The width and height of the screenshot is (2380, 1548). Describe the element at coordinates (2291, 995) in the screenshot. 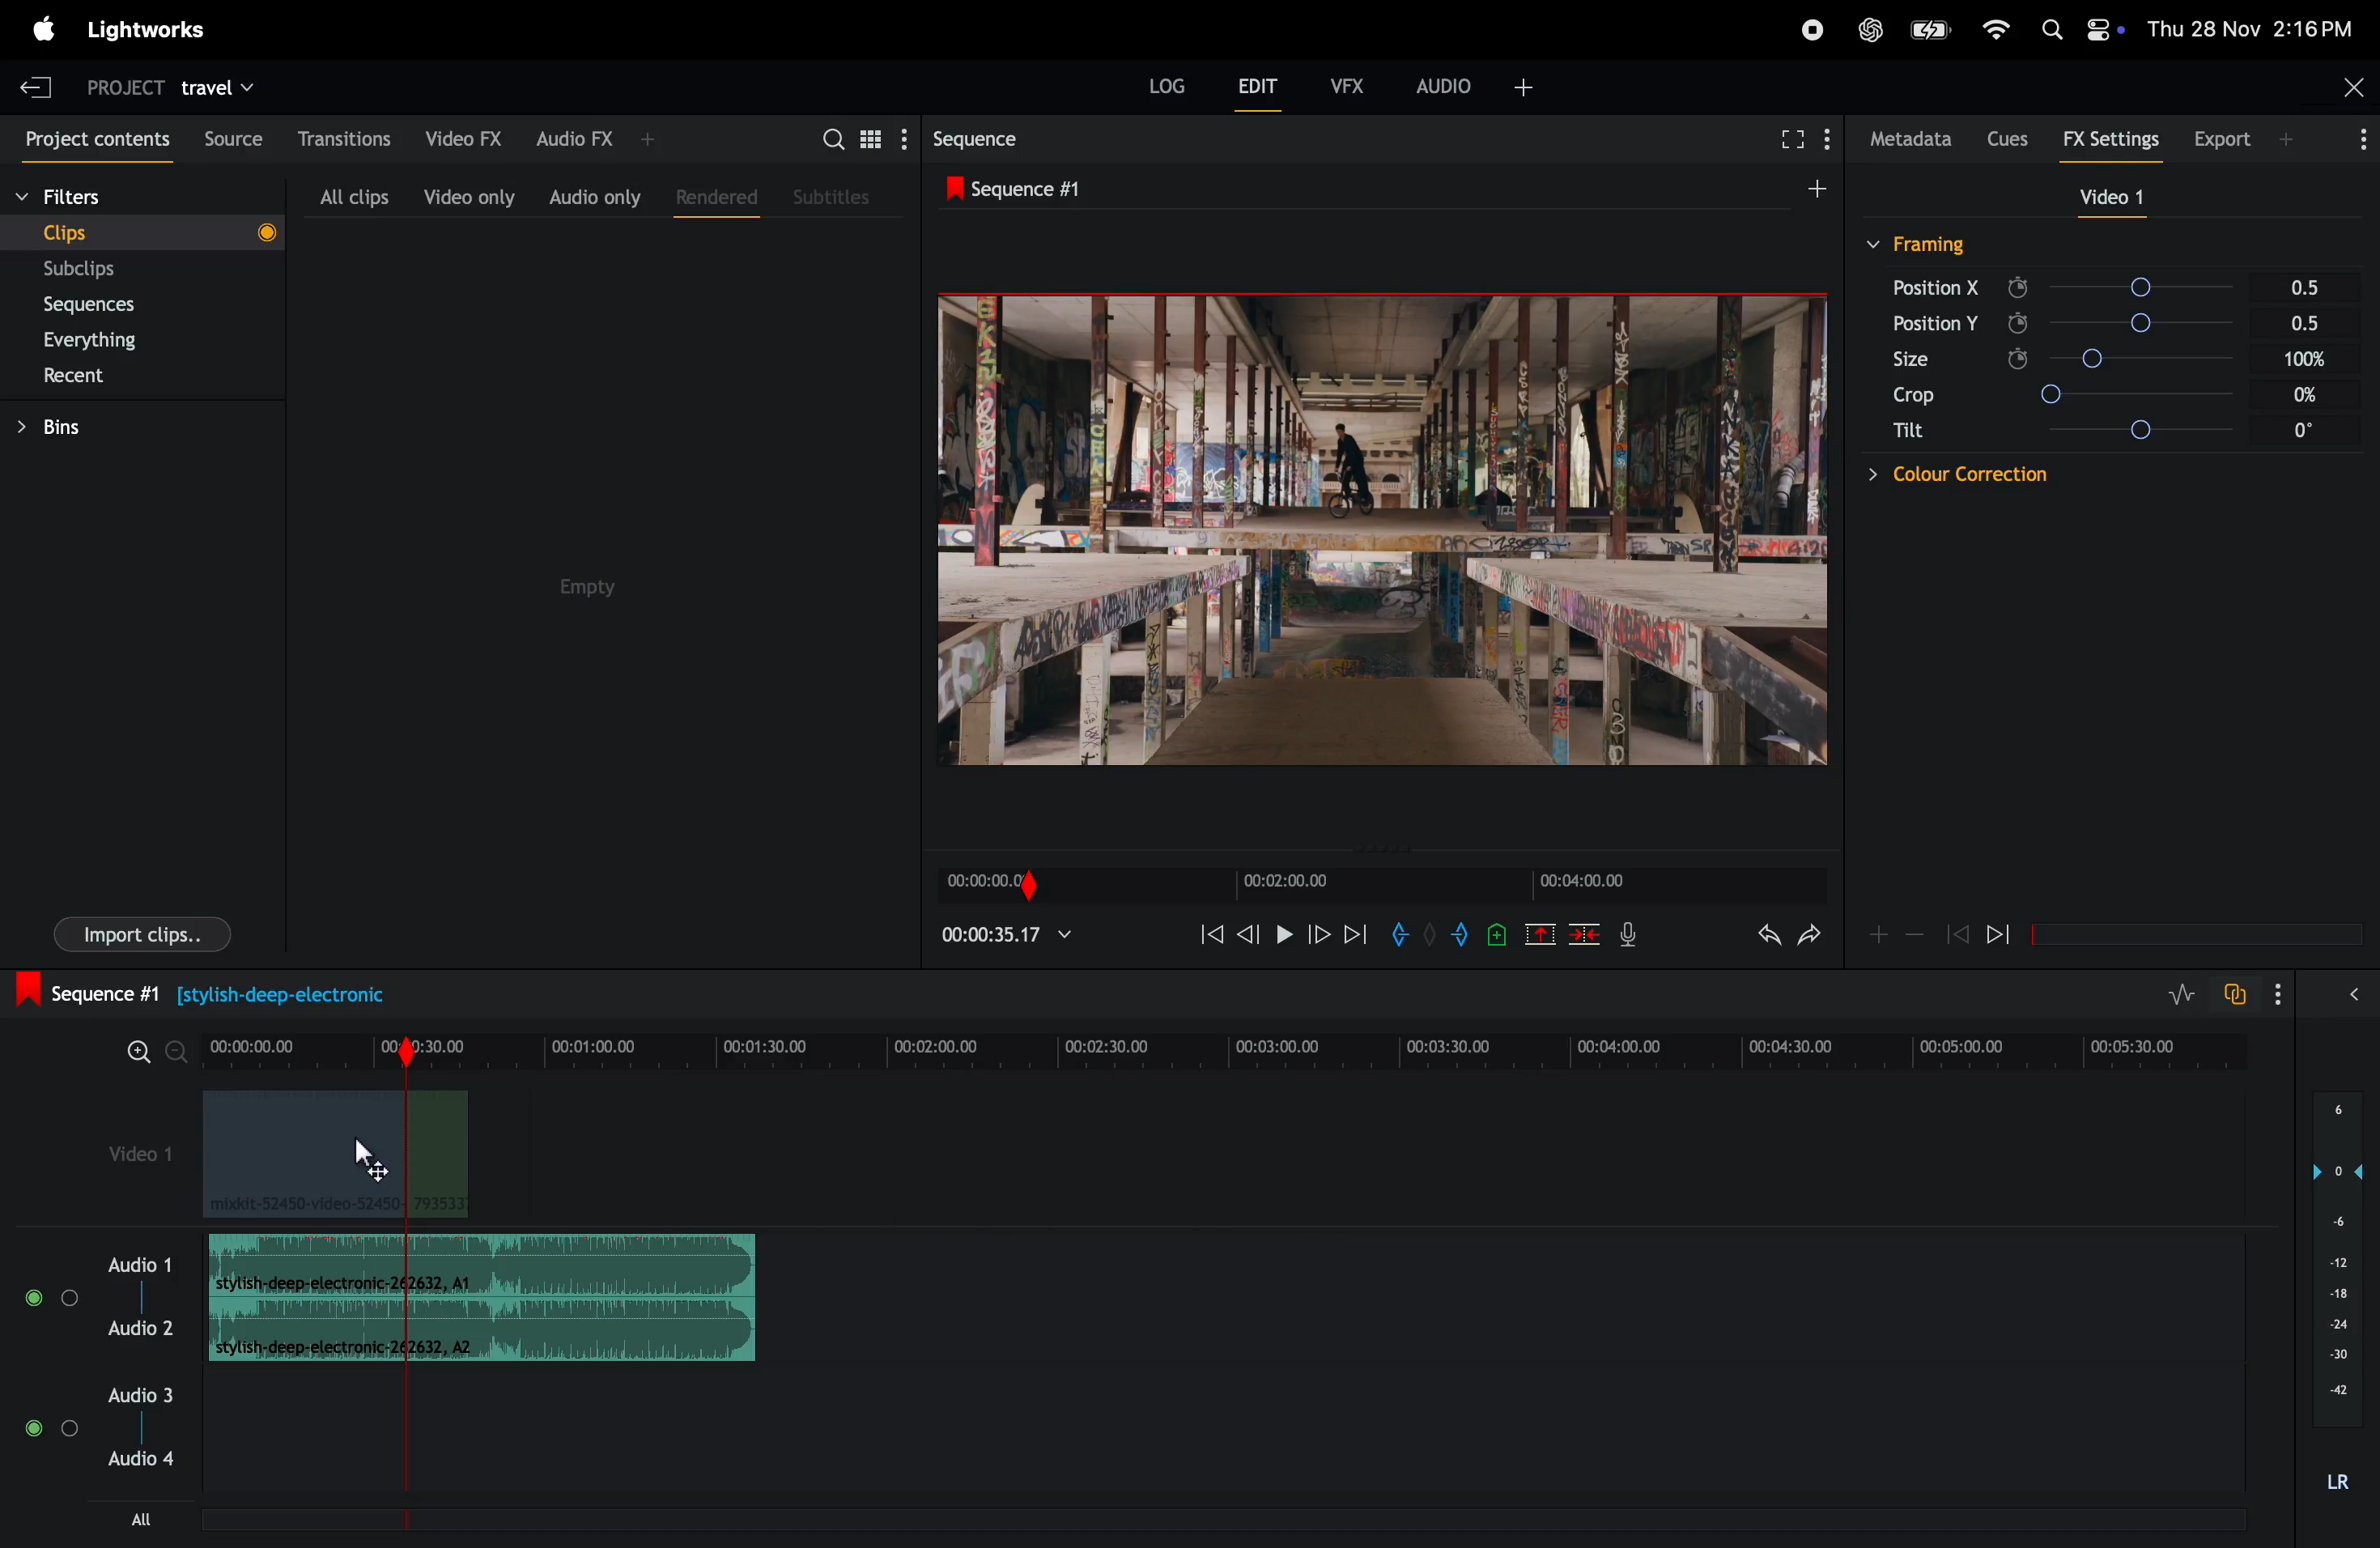

I see `options` at that location.